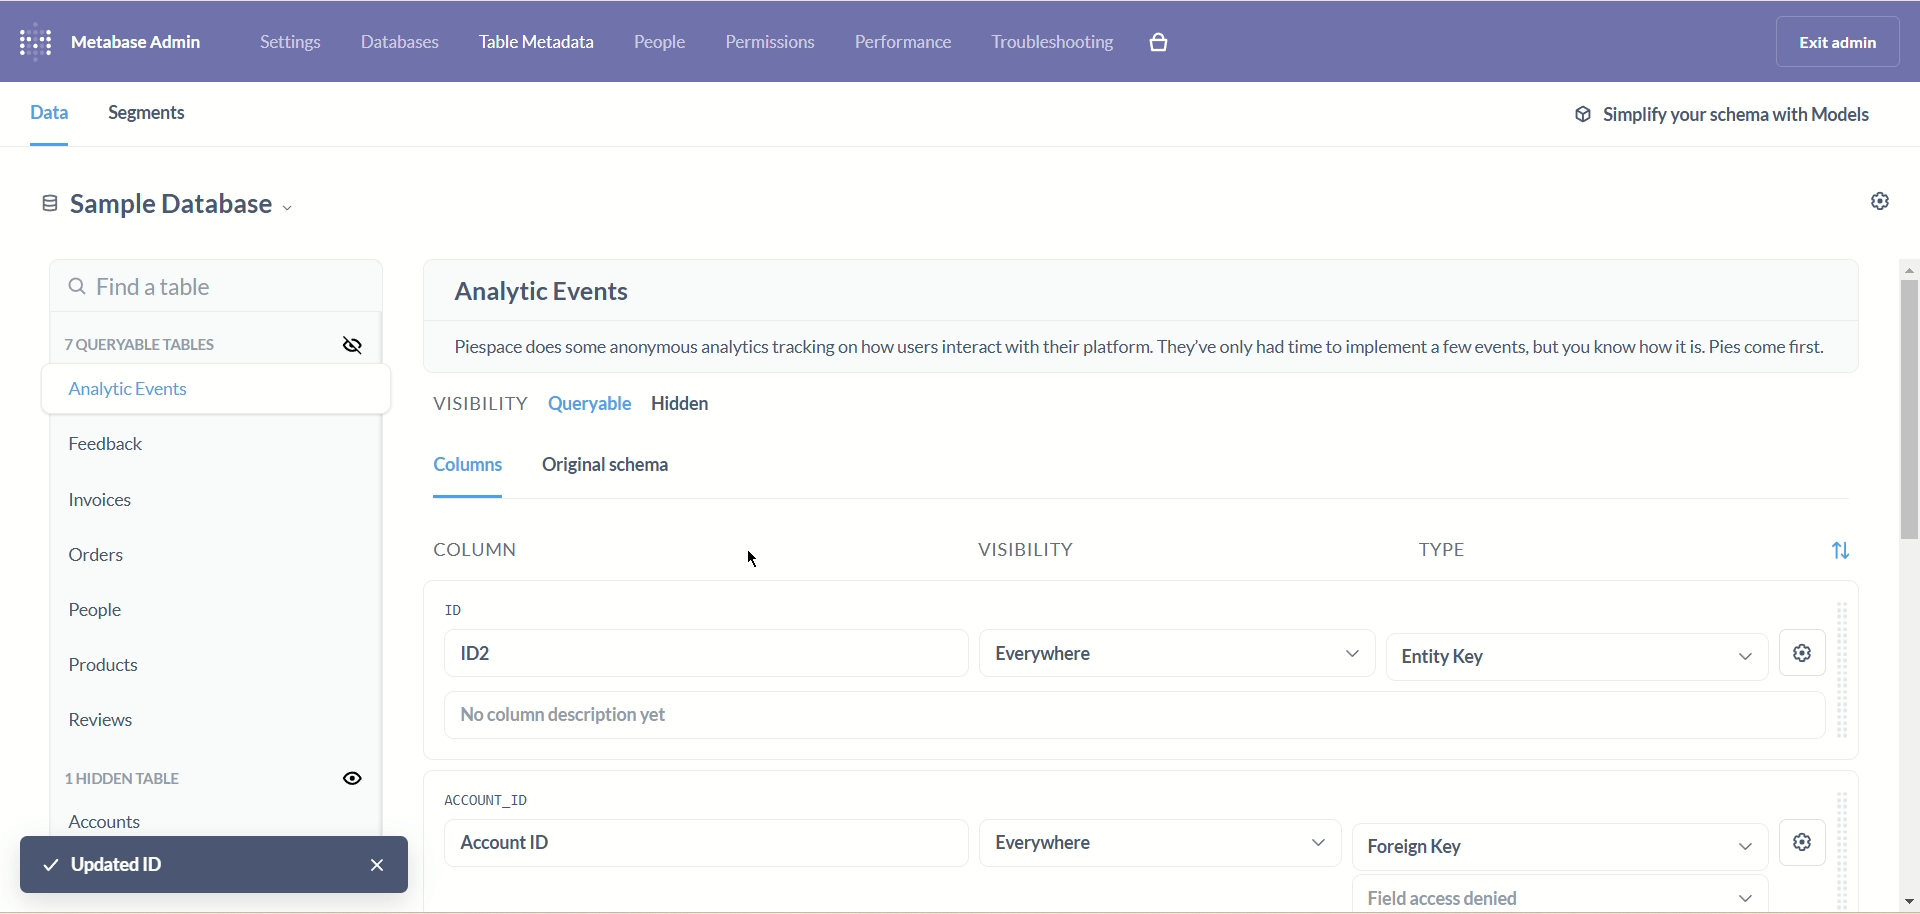  I want to click on Performance, so click(907, 48).